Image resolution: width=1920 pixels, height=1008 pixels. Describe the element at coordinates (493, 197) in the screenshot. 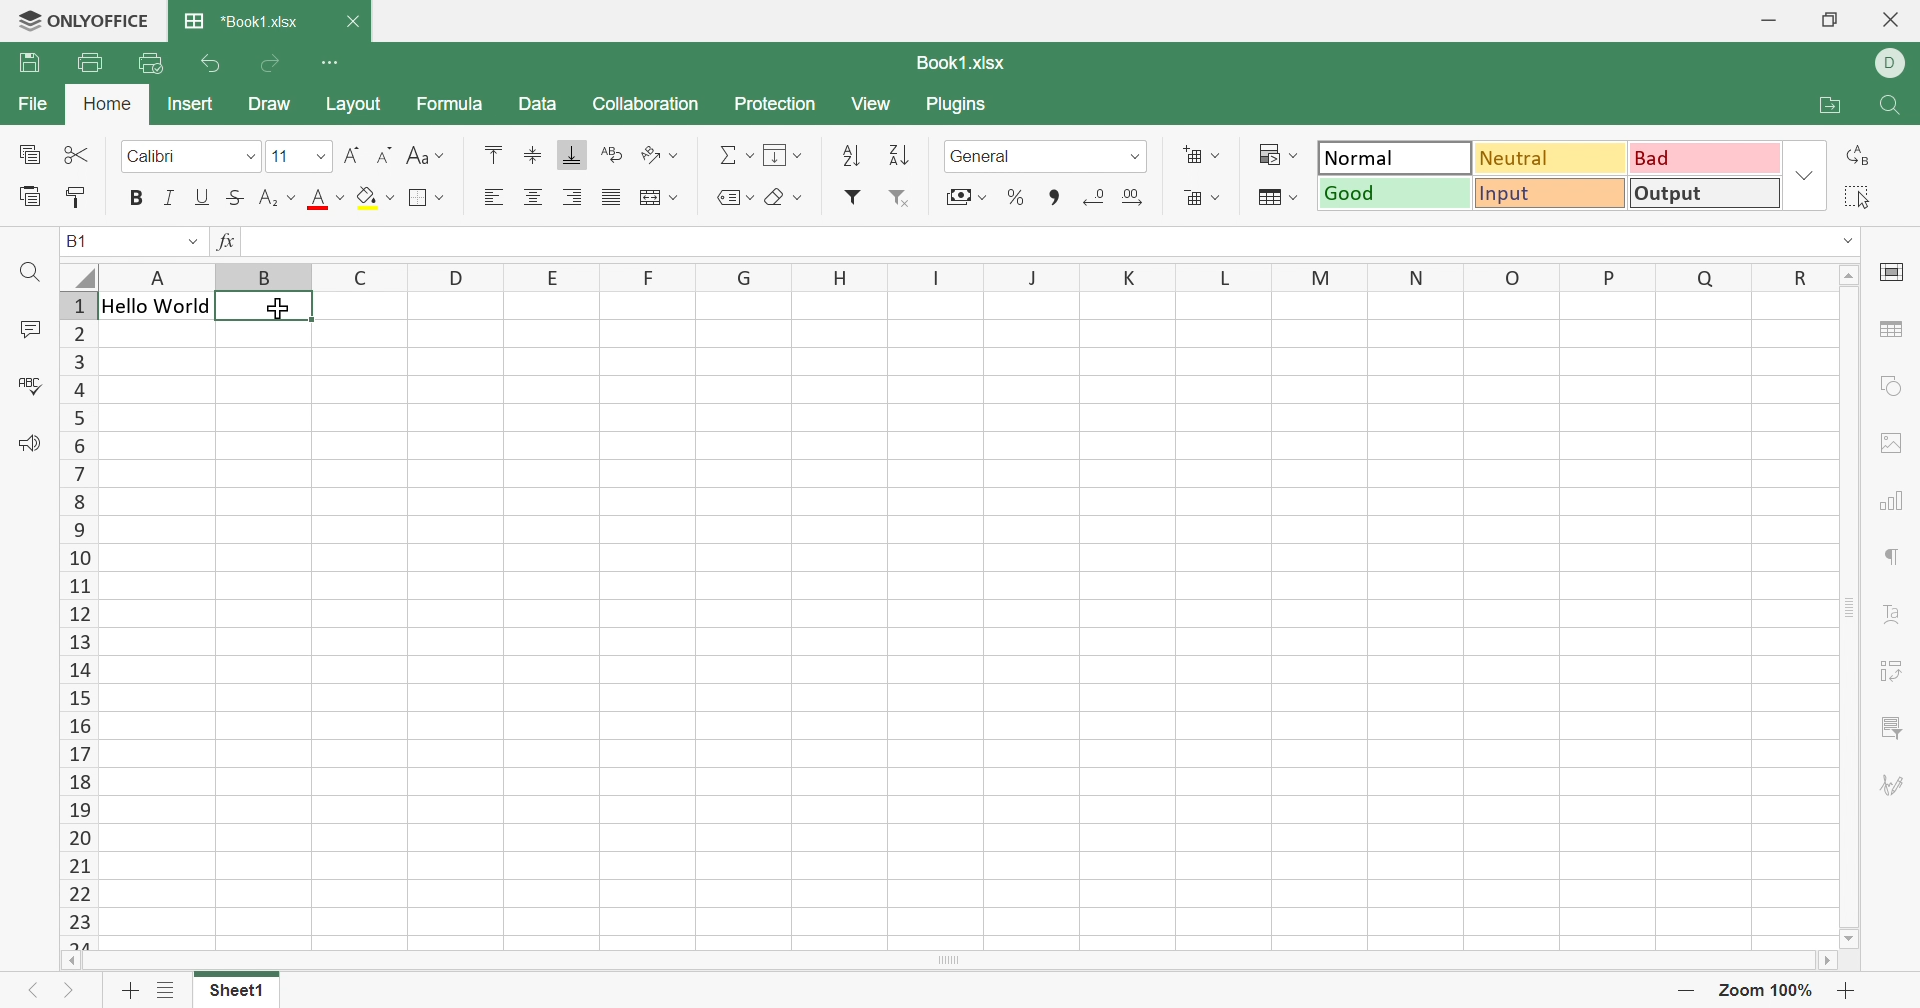

I see `Align left` at that location.